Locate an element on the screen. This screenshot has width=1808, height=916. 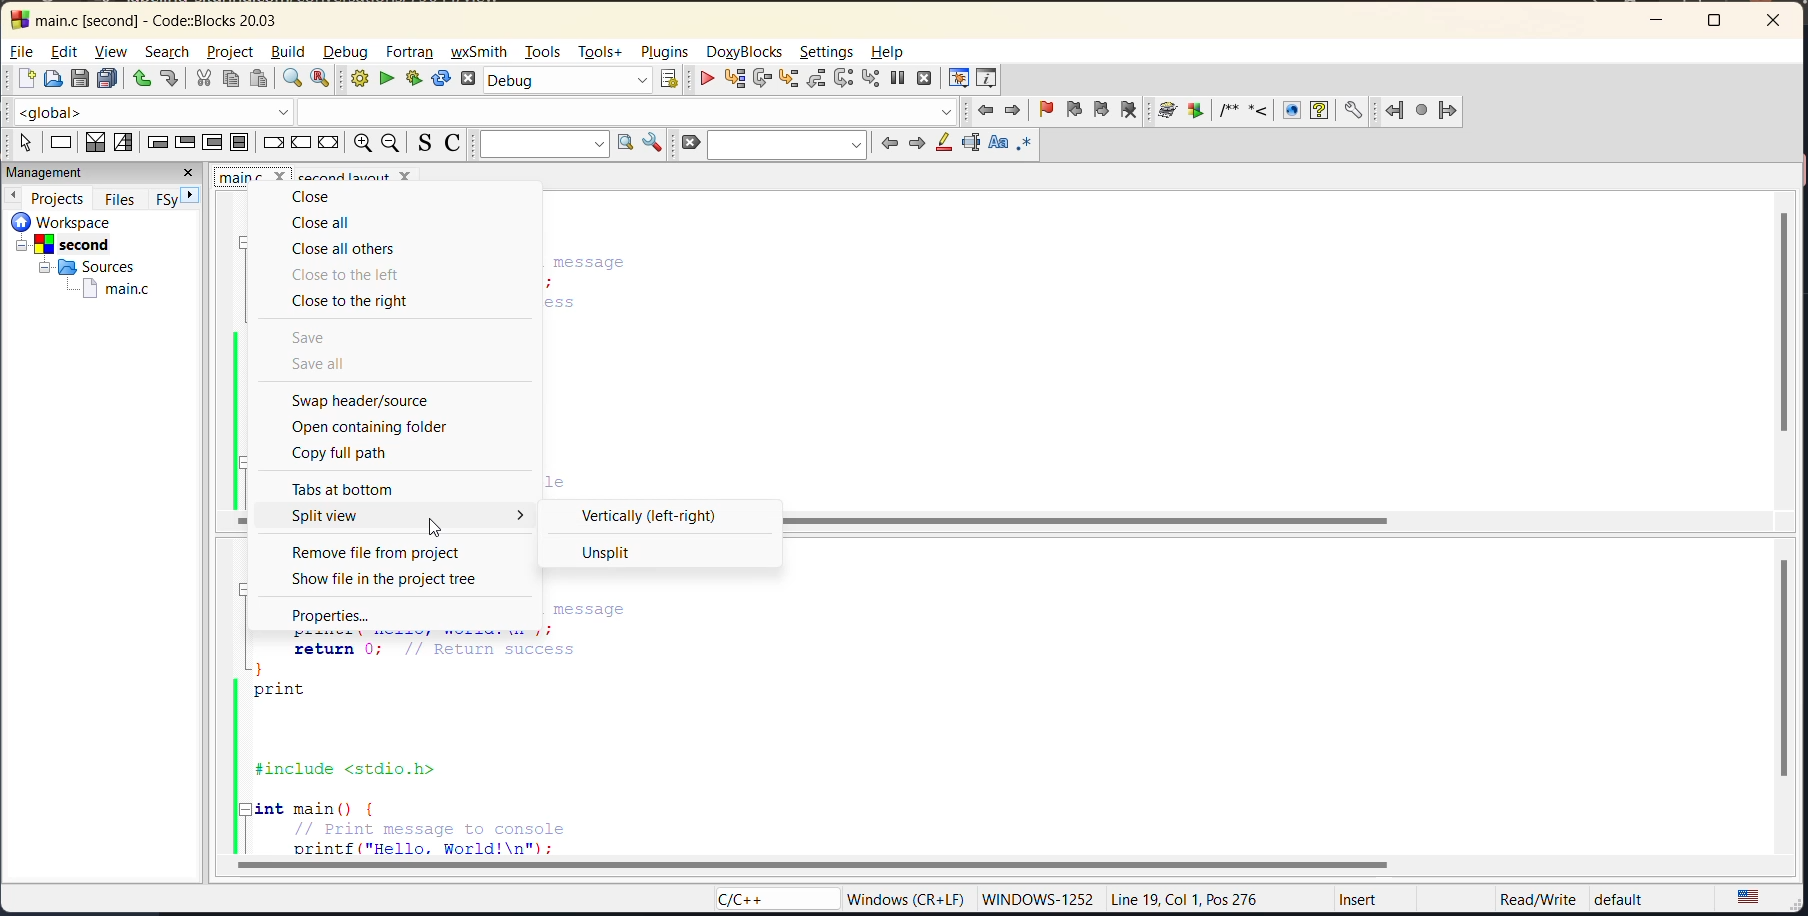
close all is located at coordinates (337, 225).